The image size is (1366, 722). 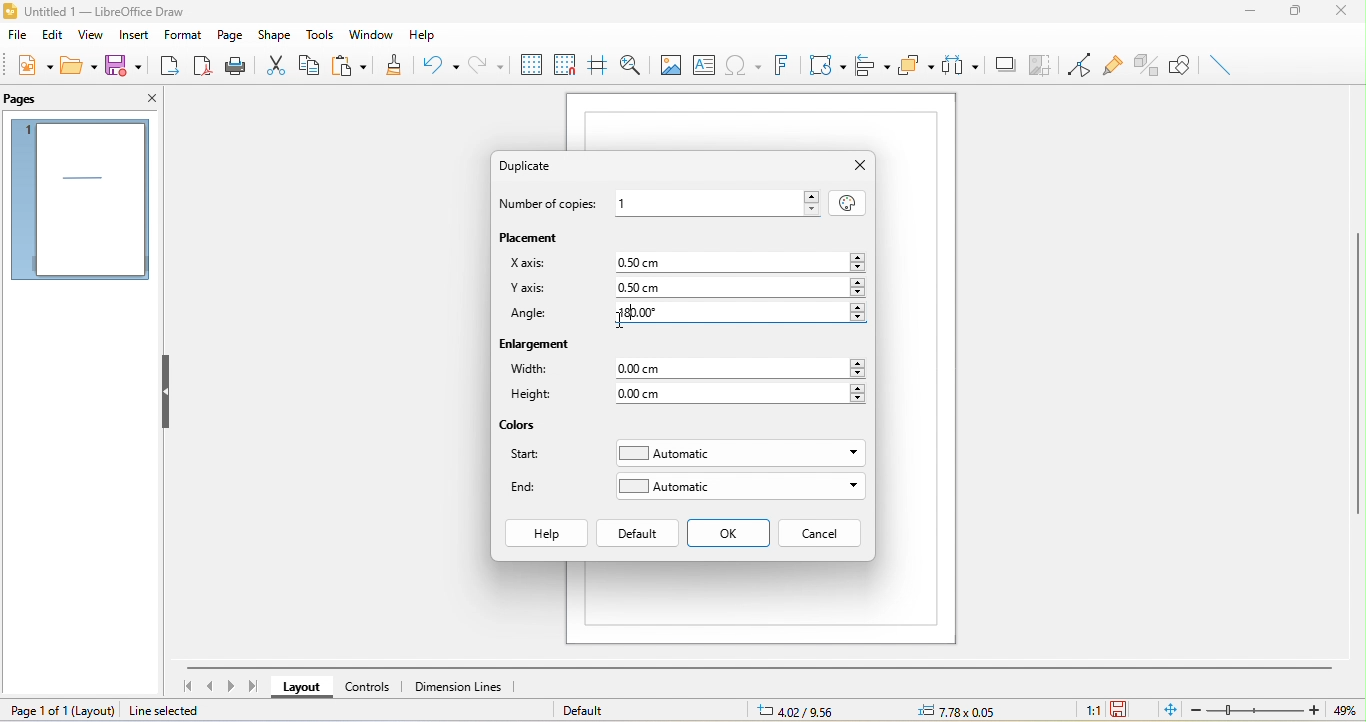 I want to click on first page, so click(x=185, y=685).